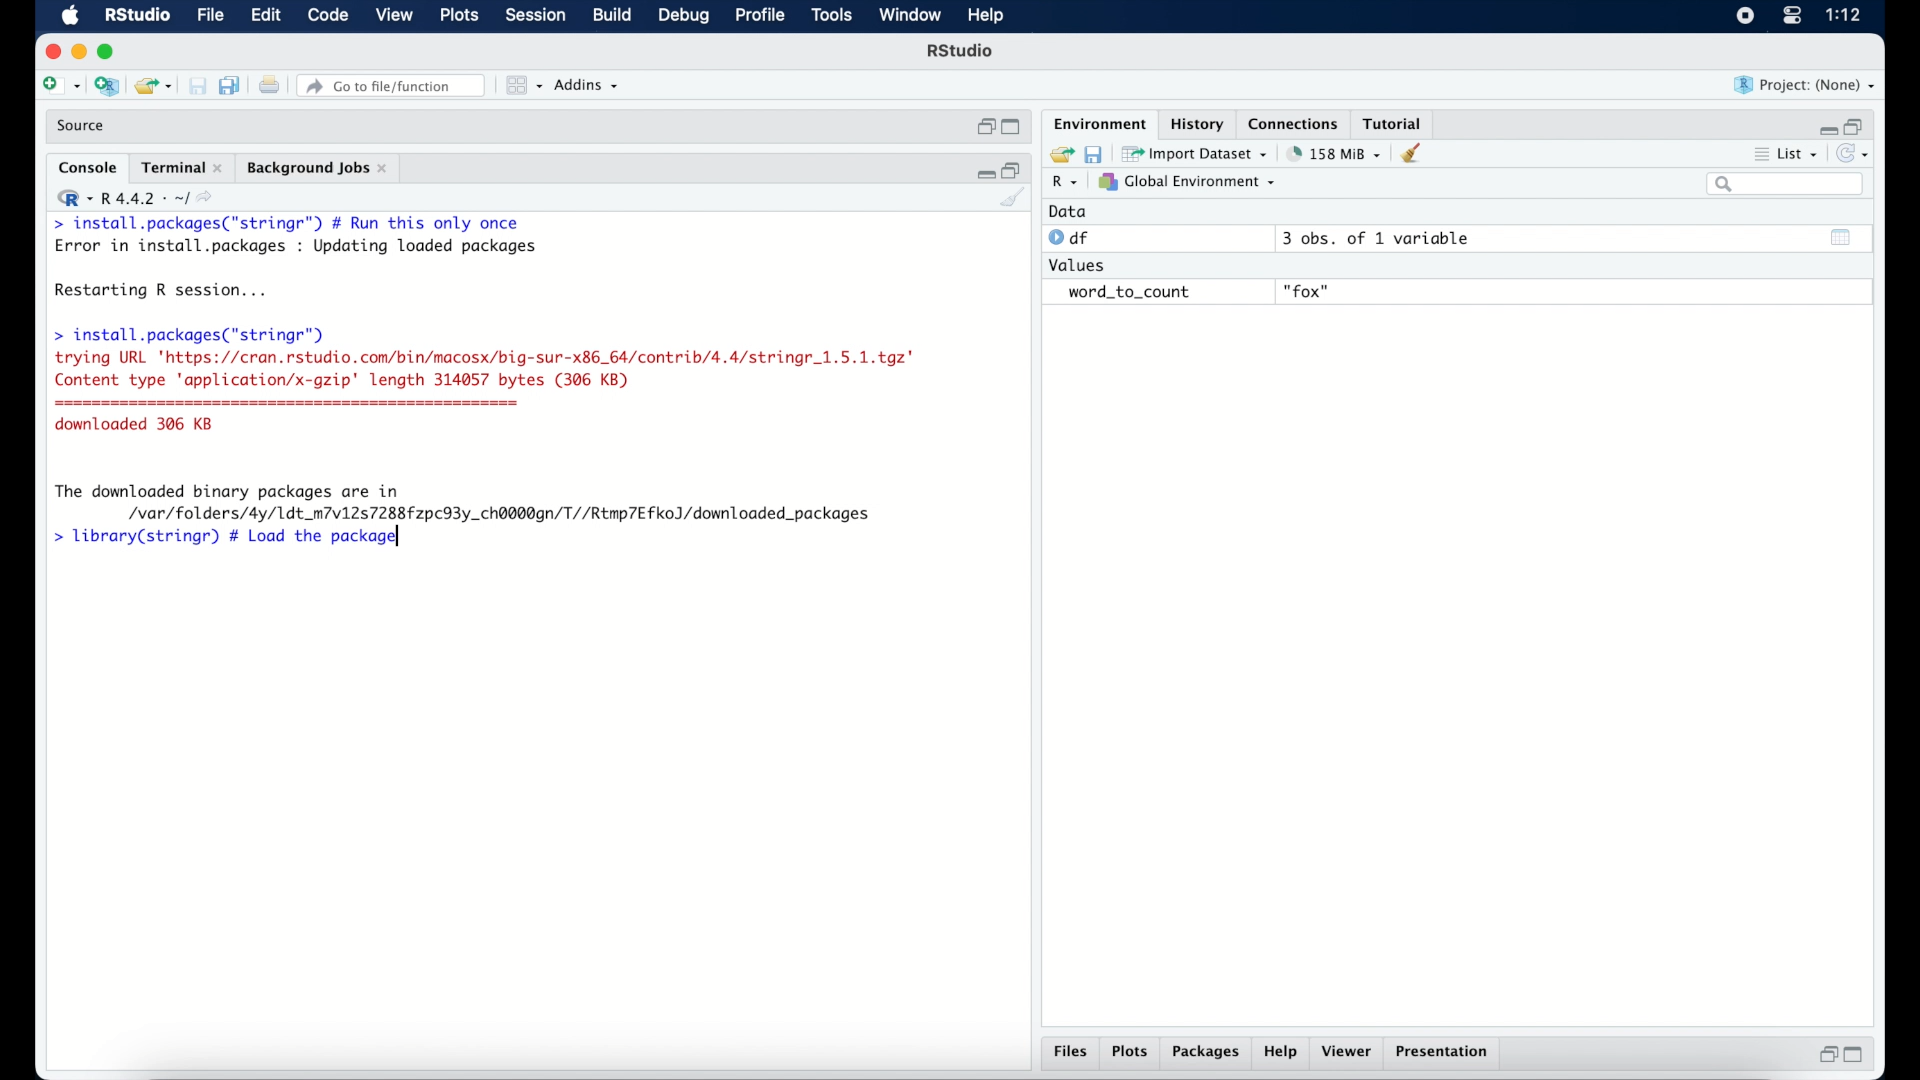 The image size is (1920, 1080). I want to click on macOS, so click(70, 16).